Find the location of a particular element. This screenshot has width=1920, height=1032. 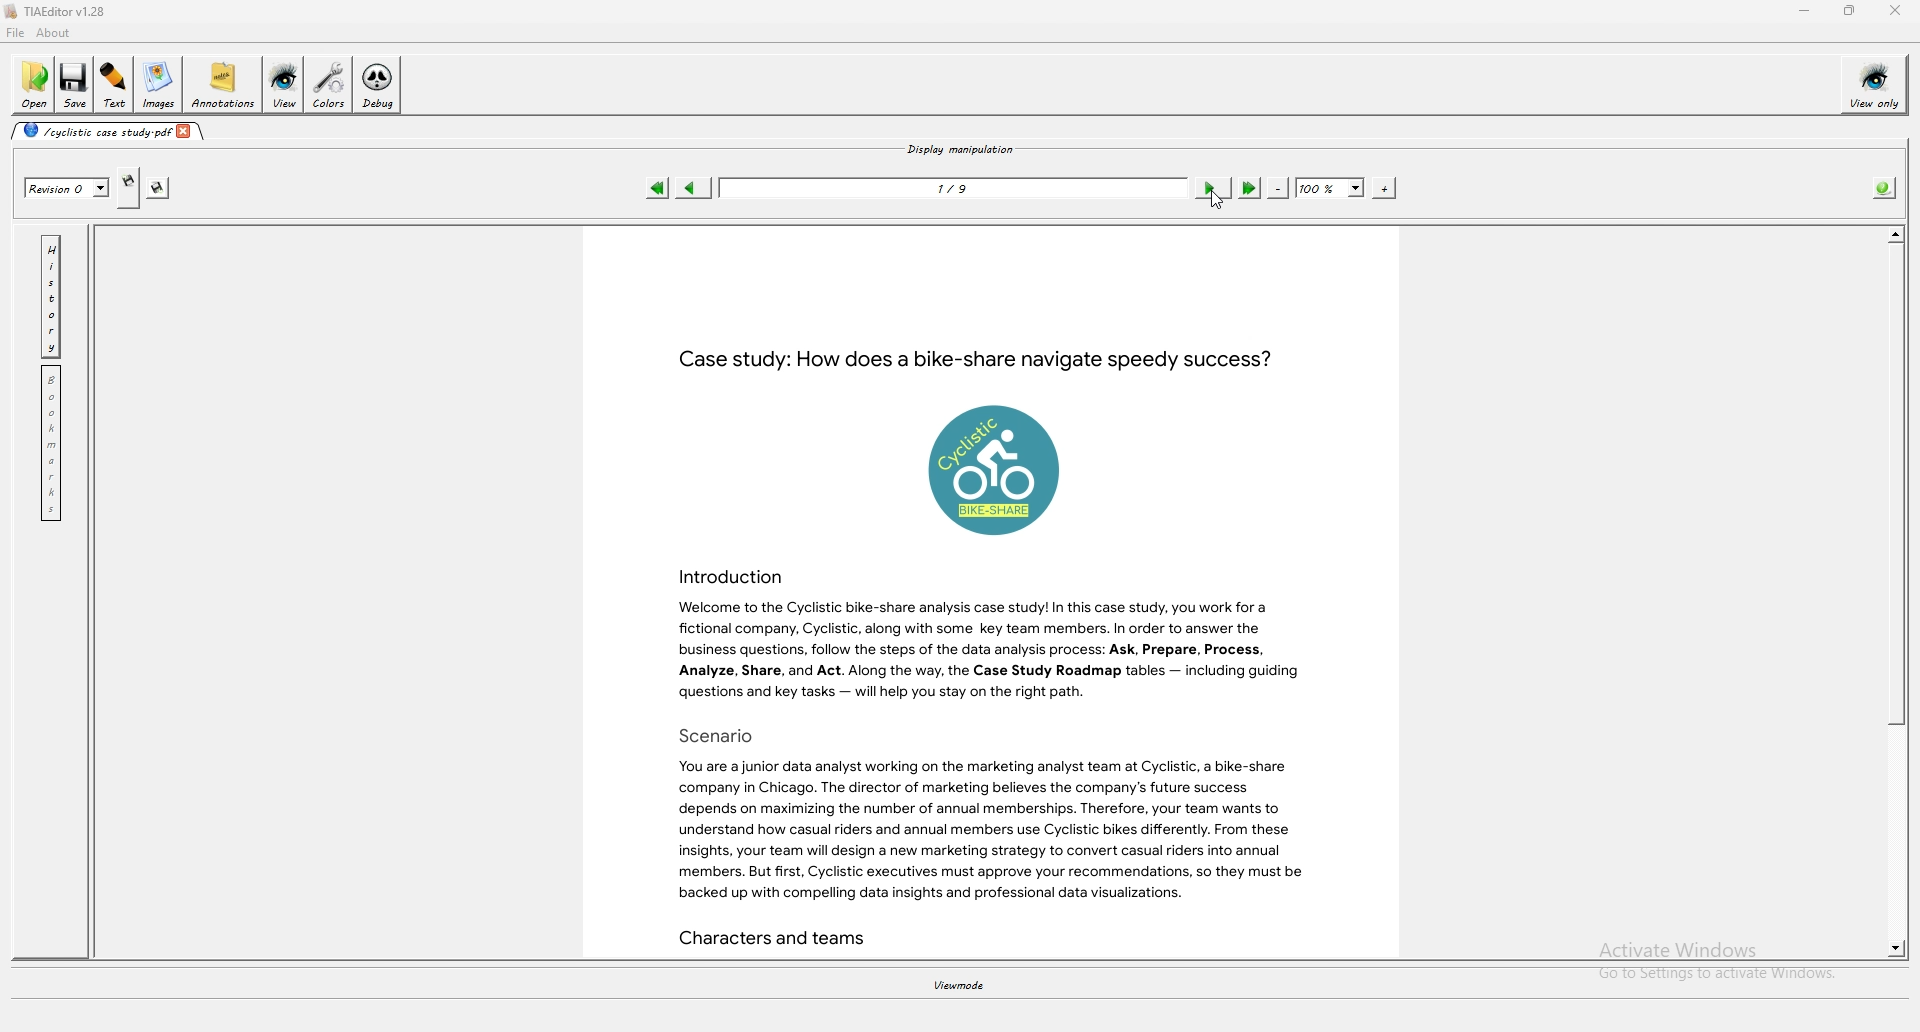

1/9 is located at coordinates (954, 187).